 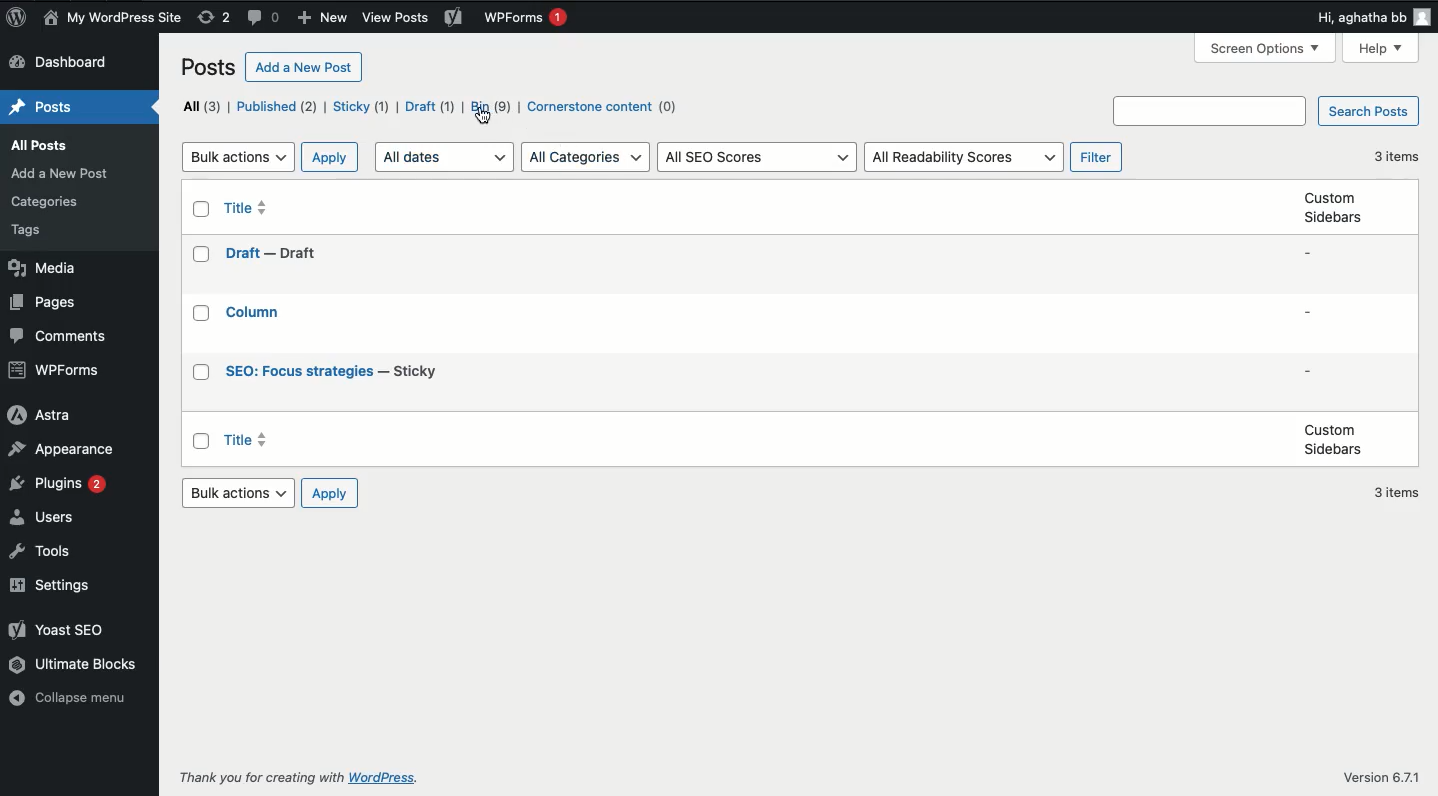 I want to click on Posts, so click(x=210, y=68).